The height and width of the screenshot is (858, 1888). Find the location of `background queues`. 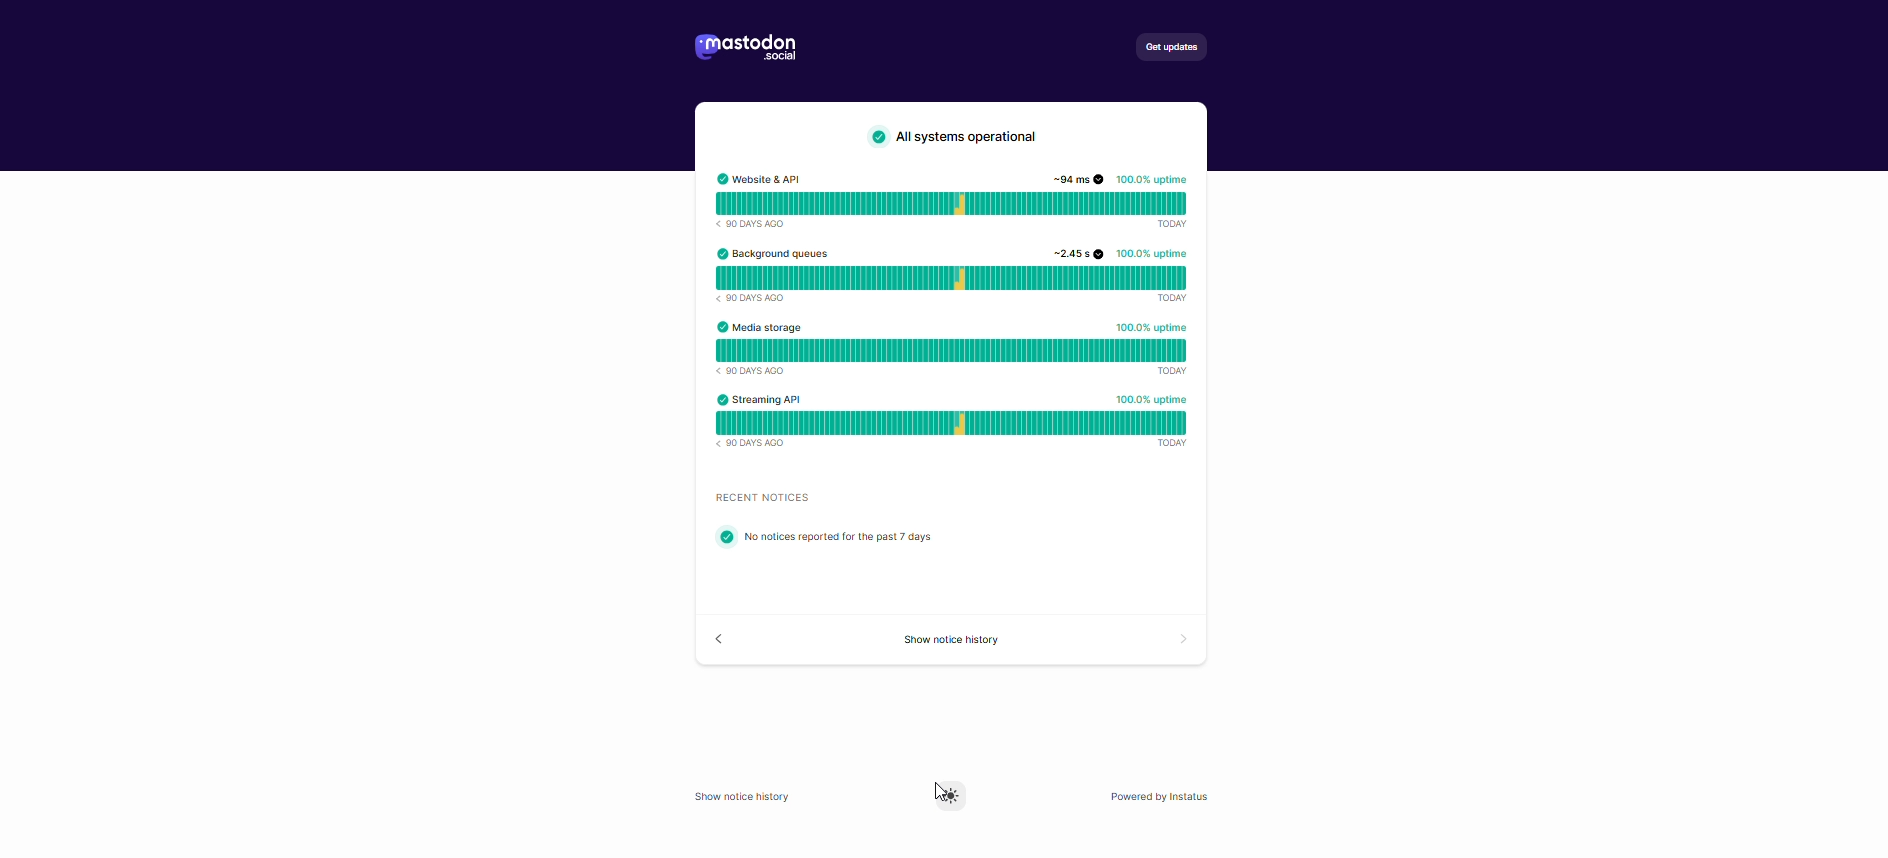

background queues is located at coordinates (955, 273).